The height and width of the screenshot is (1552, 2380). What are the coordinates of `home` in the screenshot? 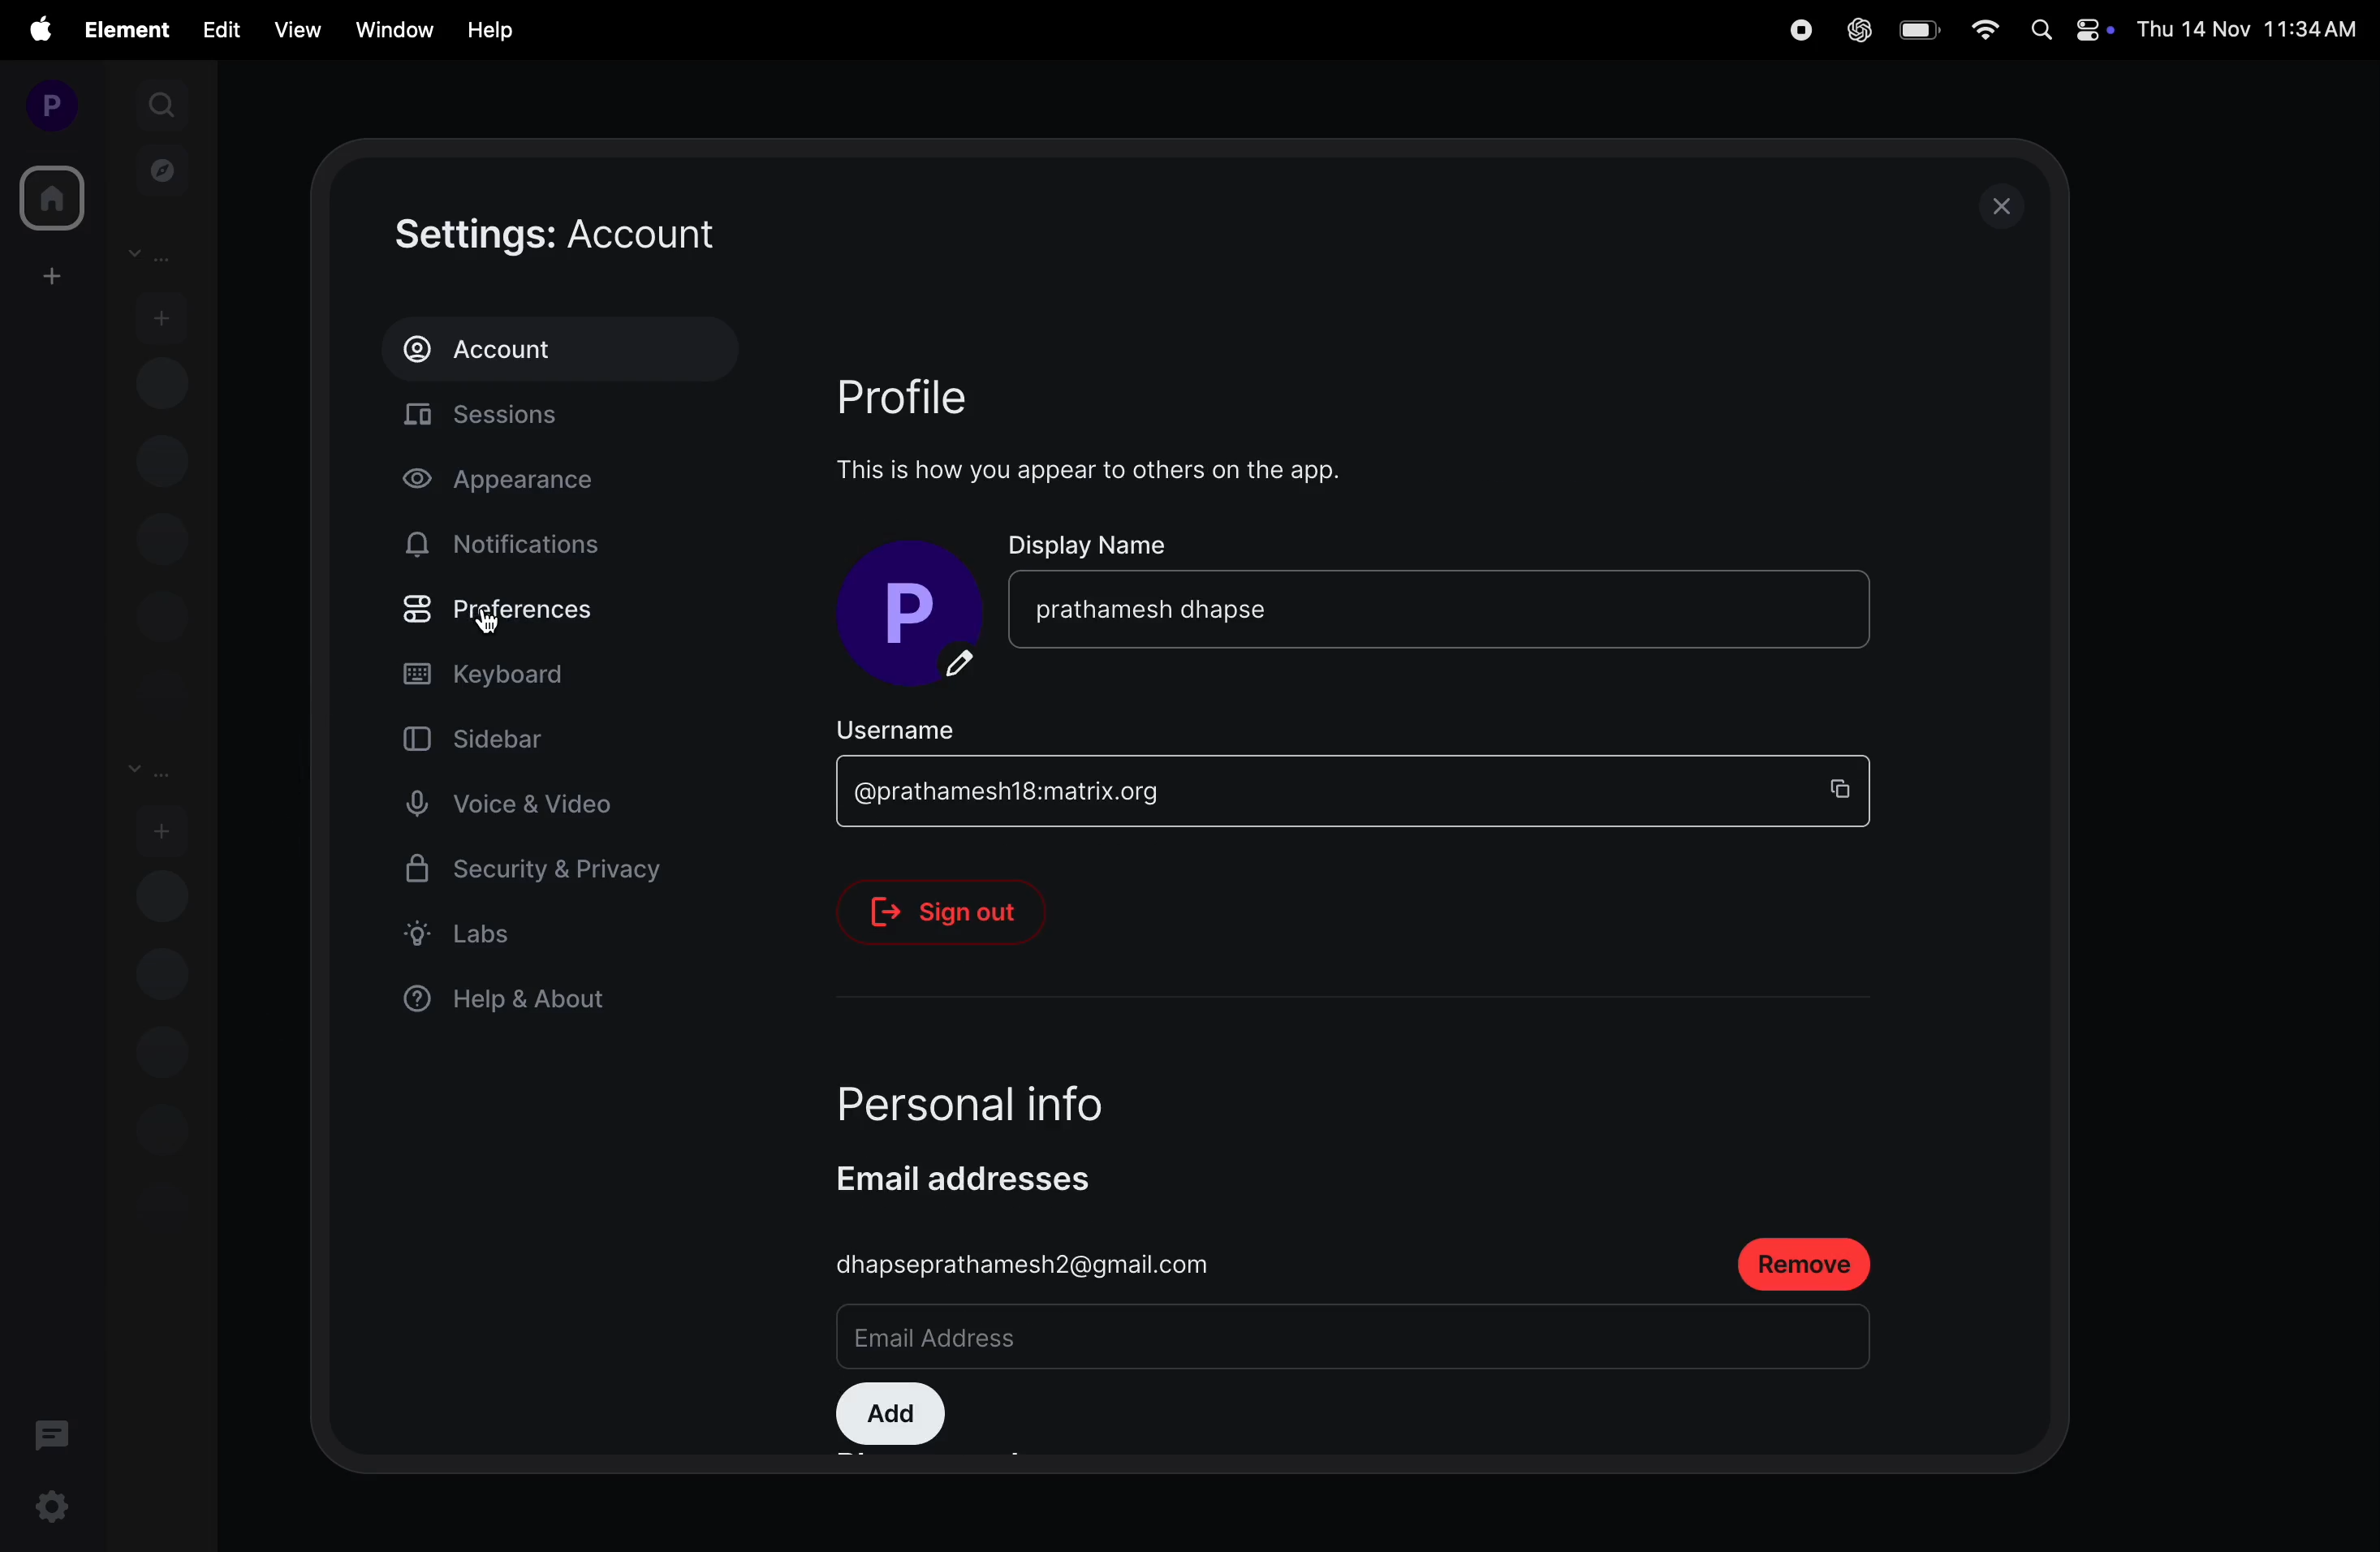 It's located at (54, 193).